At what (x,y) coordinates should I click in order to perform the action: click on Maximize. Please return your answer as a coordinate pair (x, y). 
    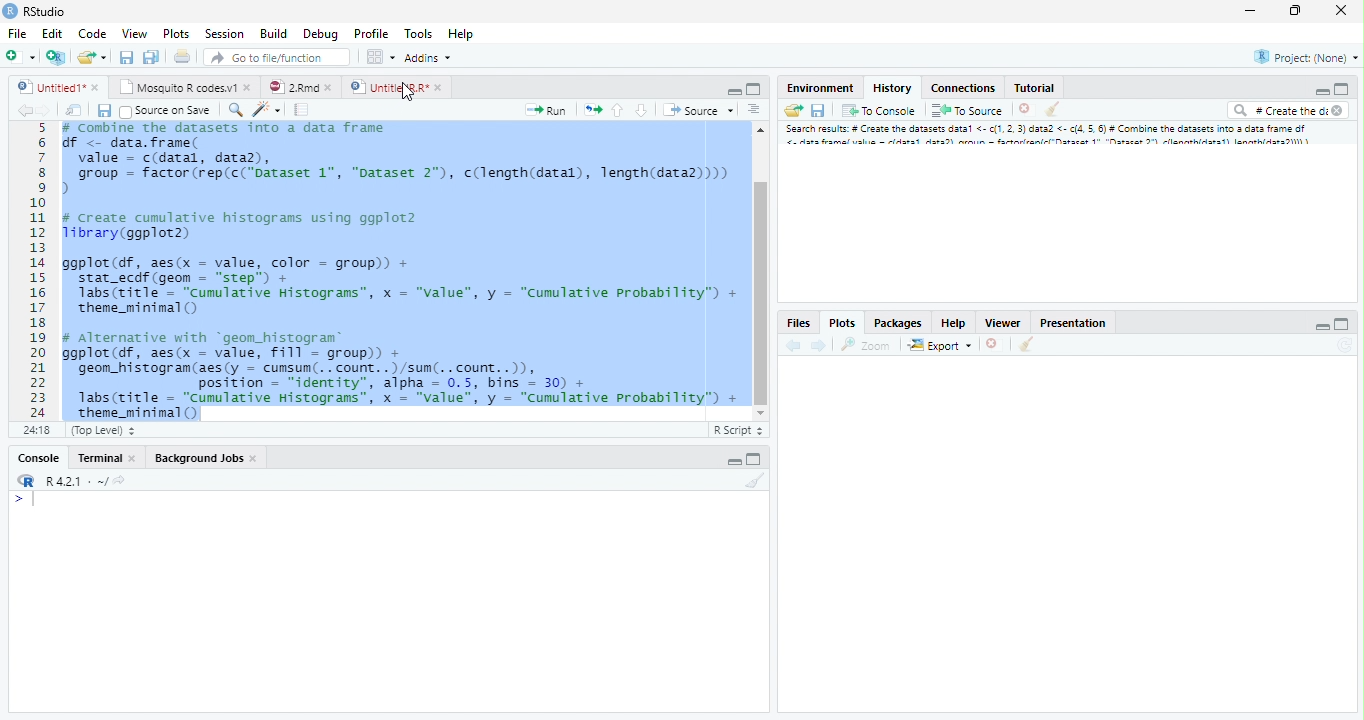
    Looking at the image, I should click on (1340, 90).